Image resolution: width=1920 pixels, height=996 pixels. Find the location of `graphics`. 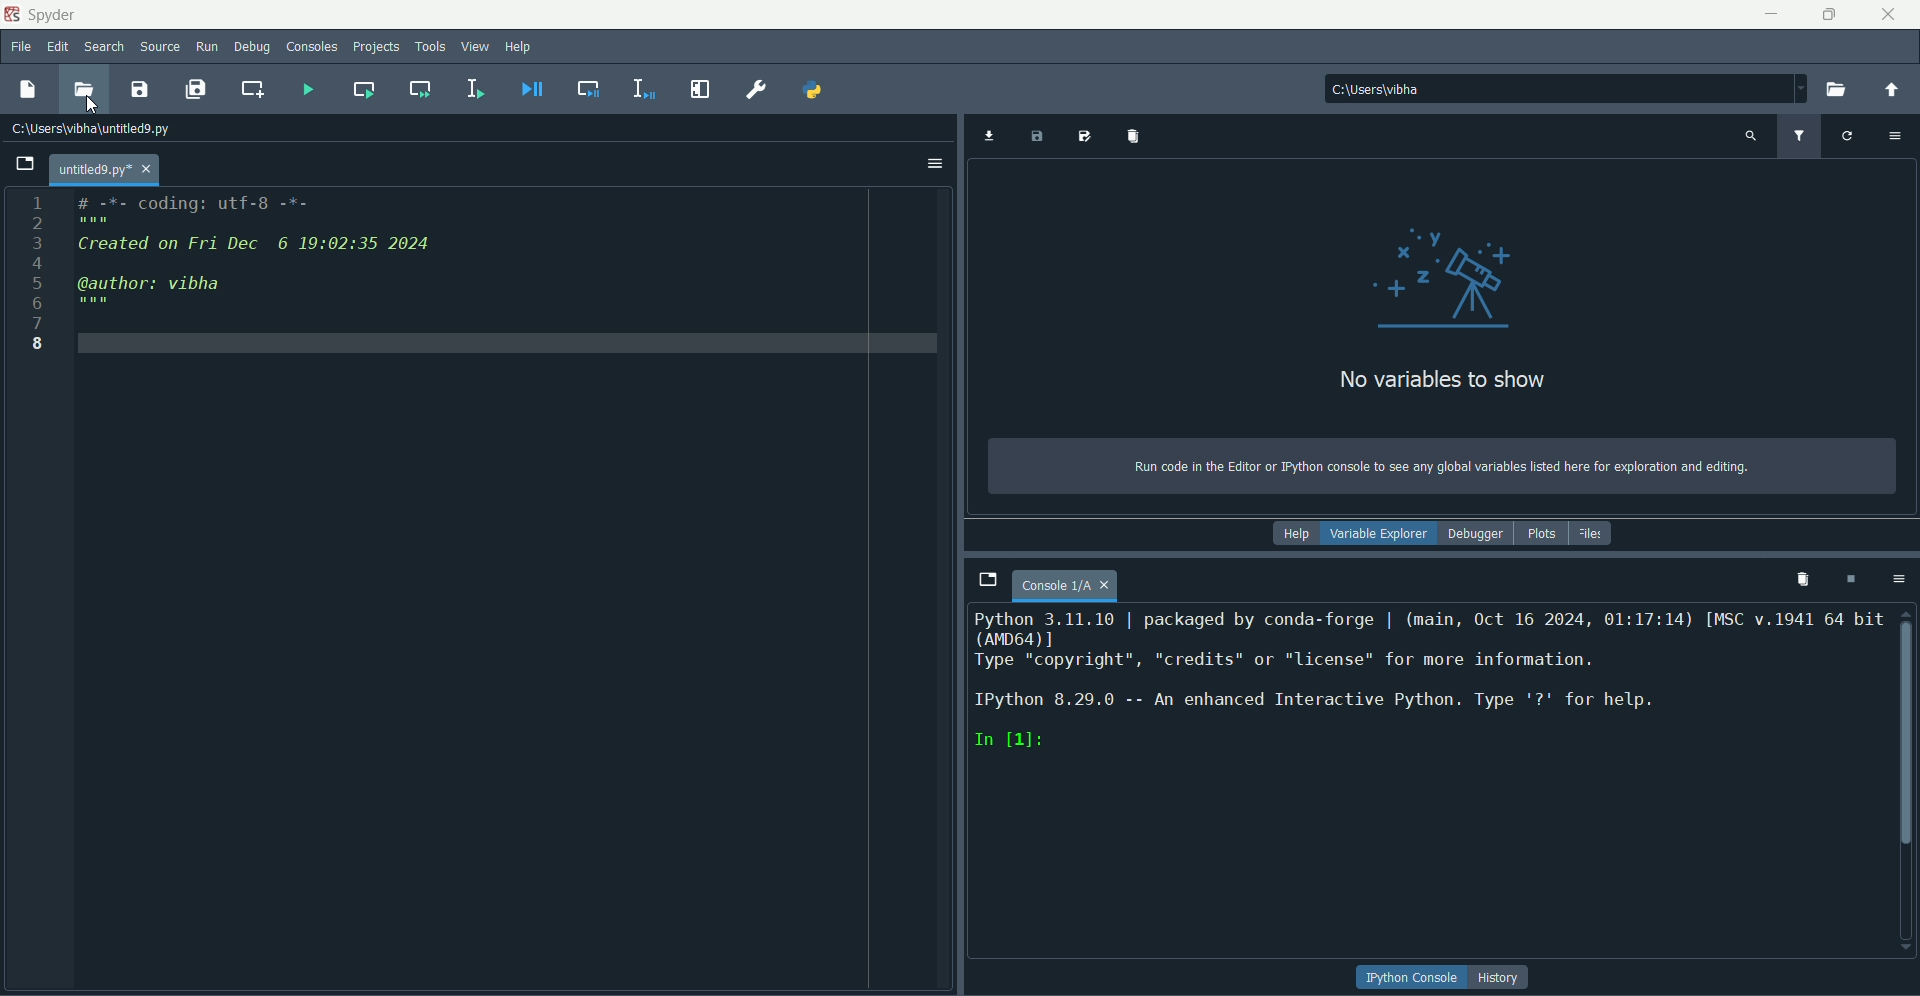

graphics is located at coordinates (1443, 276).